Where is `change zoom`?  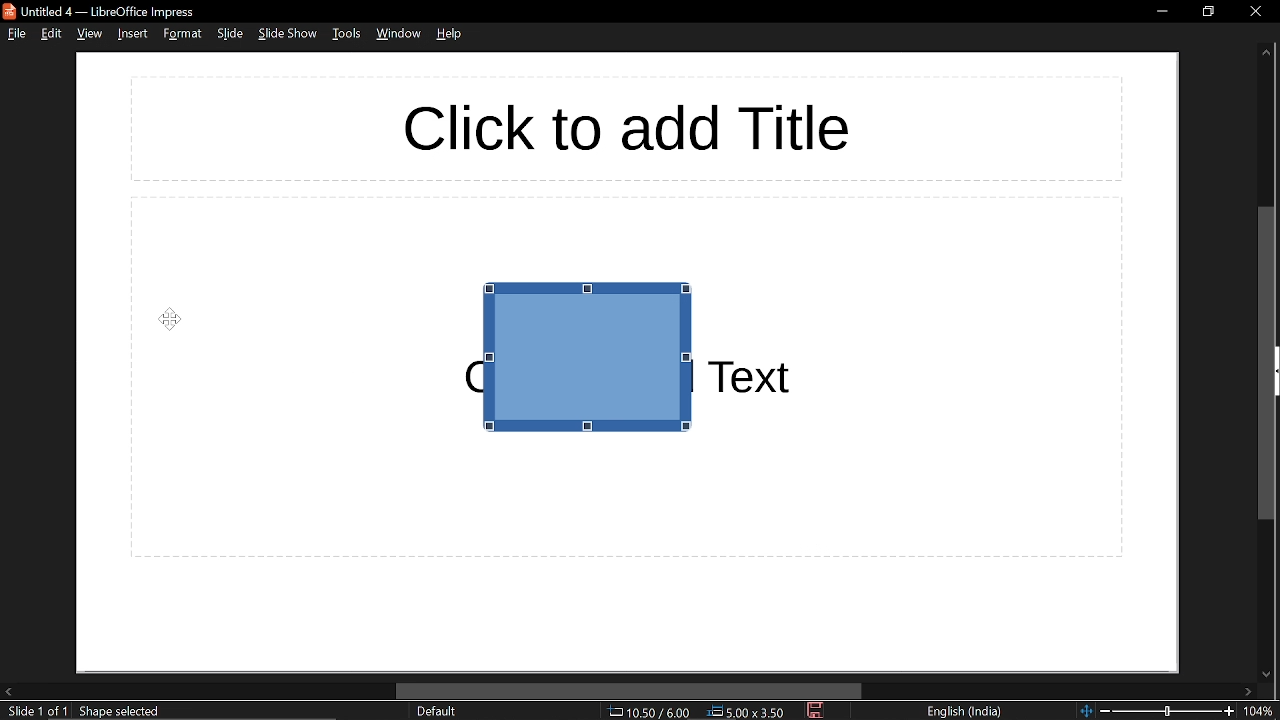
change zoom is located at coordinates (1157, 711).